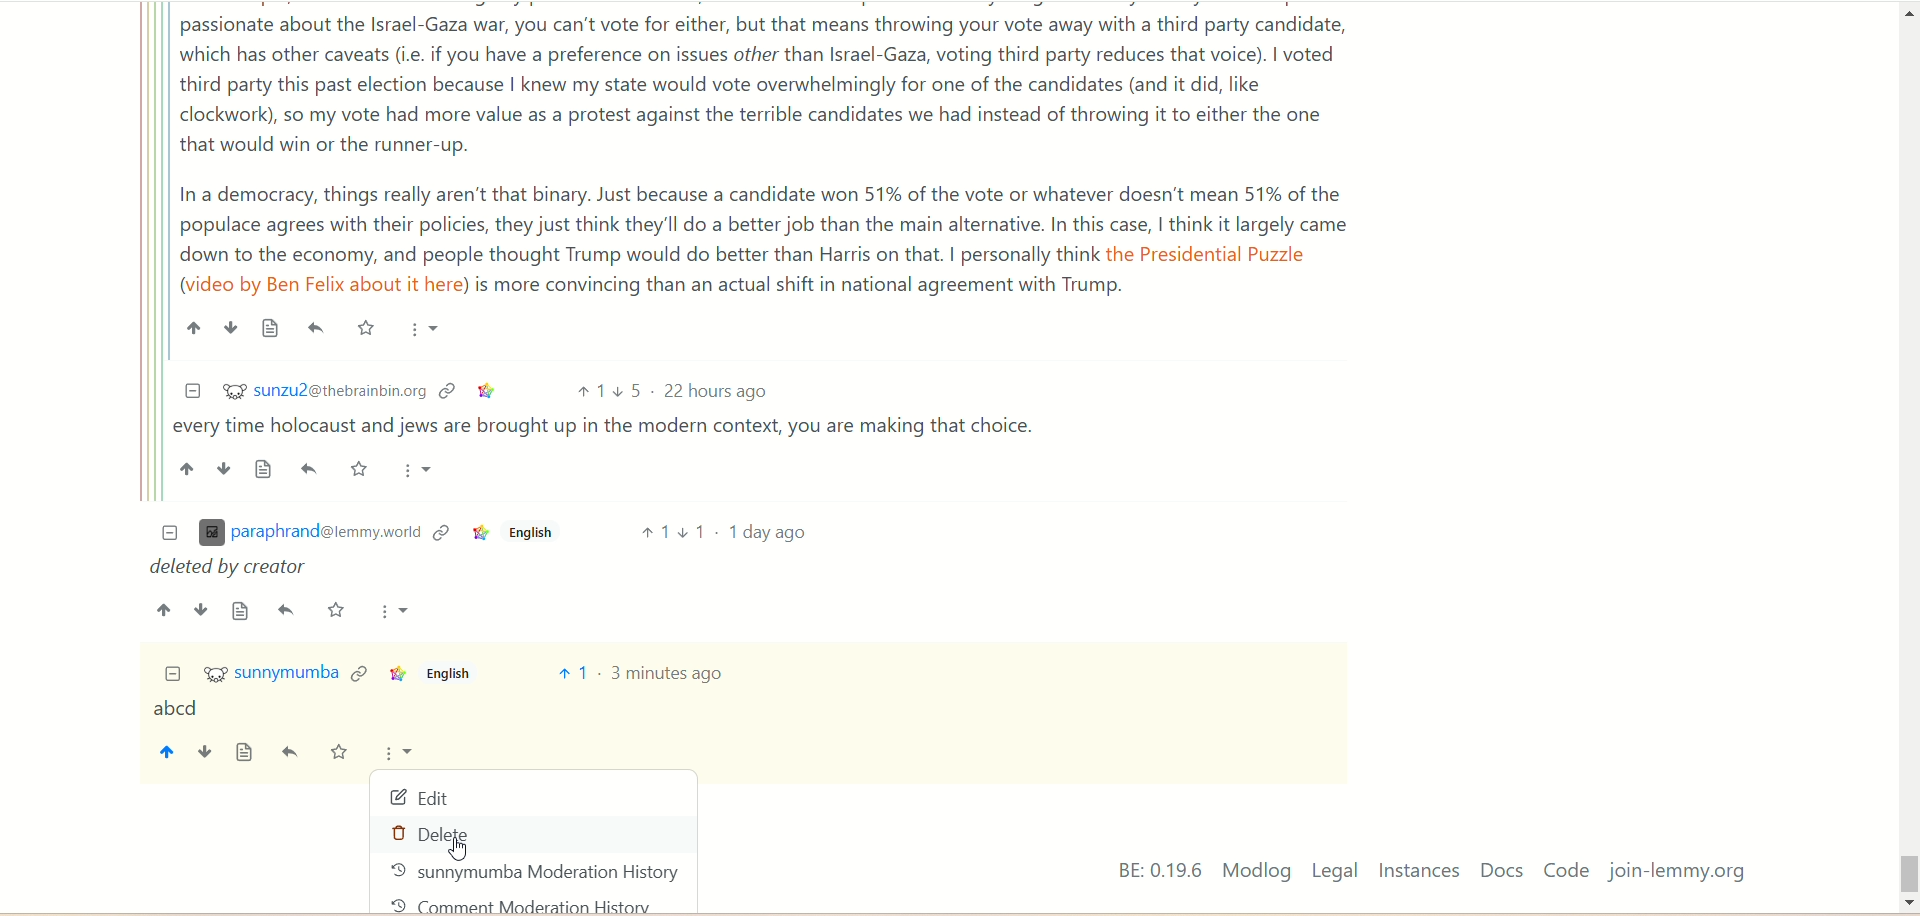 This screenshot has height=916, width=1920. I want to click on English, so click(528, 536).